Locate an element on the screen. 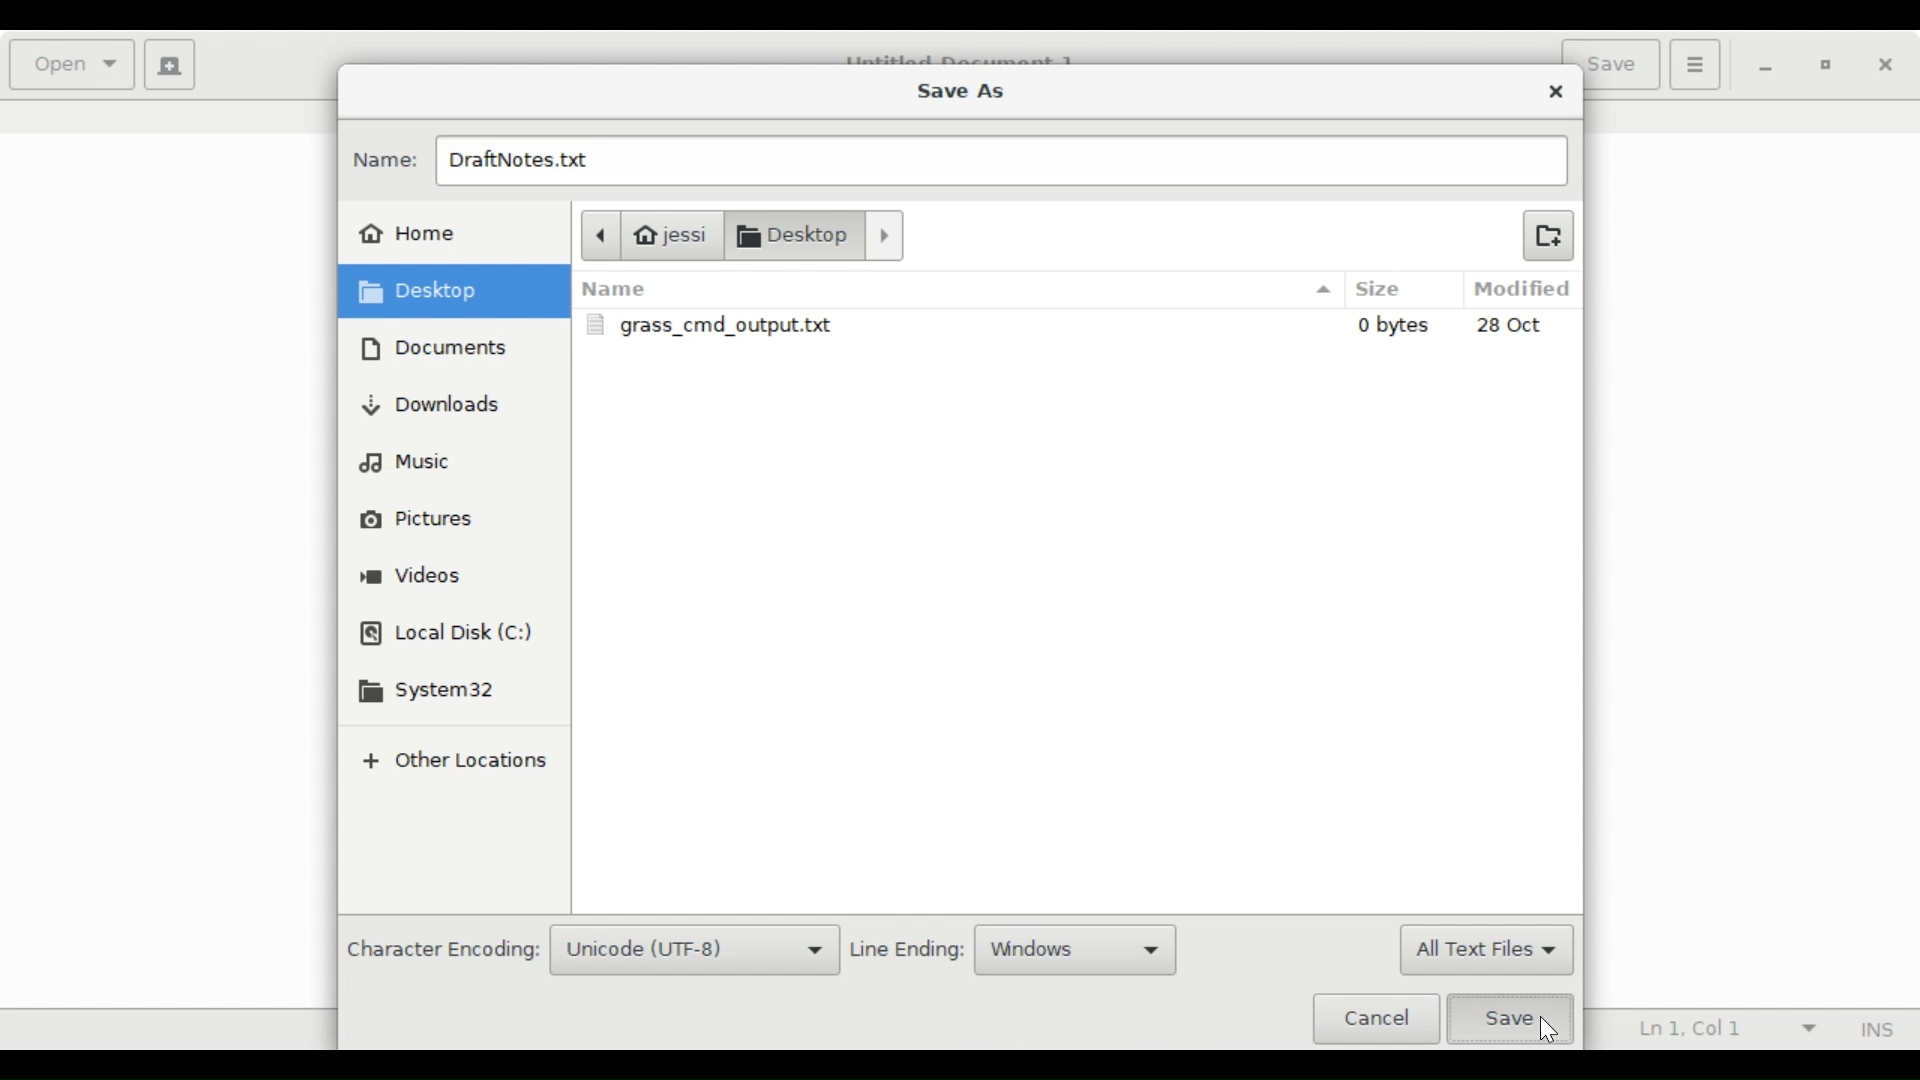  Documents is located at coordinates (823, 235).